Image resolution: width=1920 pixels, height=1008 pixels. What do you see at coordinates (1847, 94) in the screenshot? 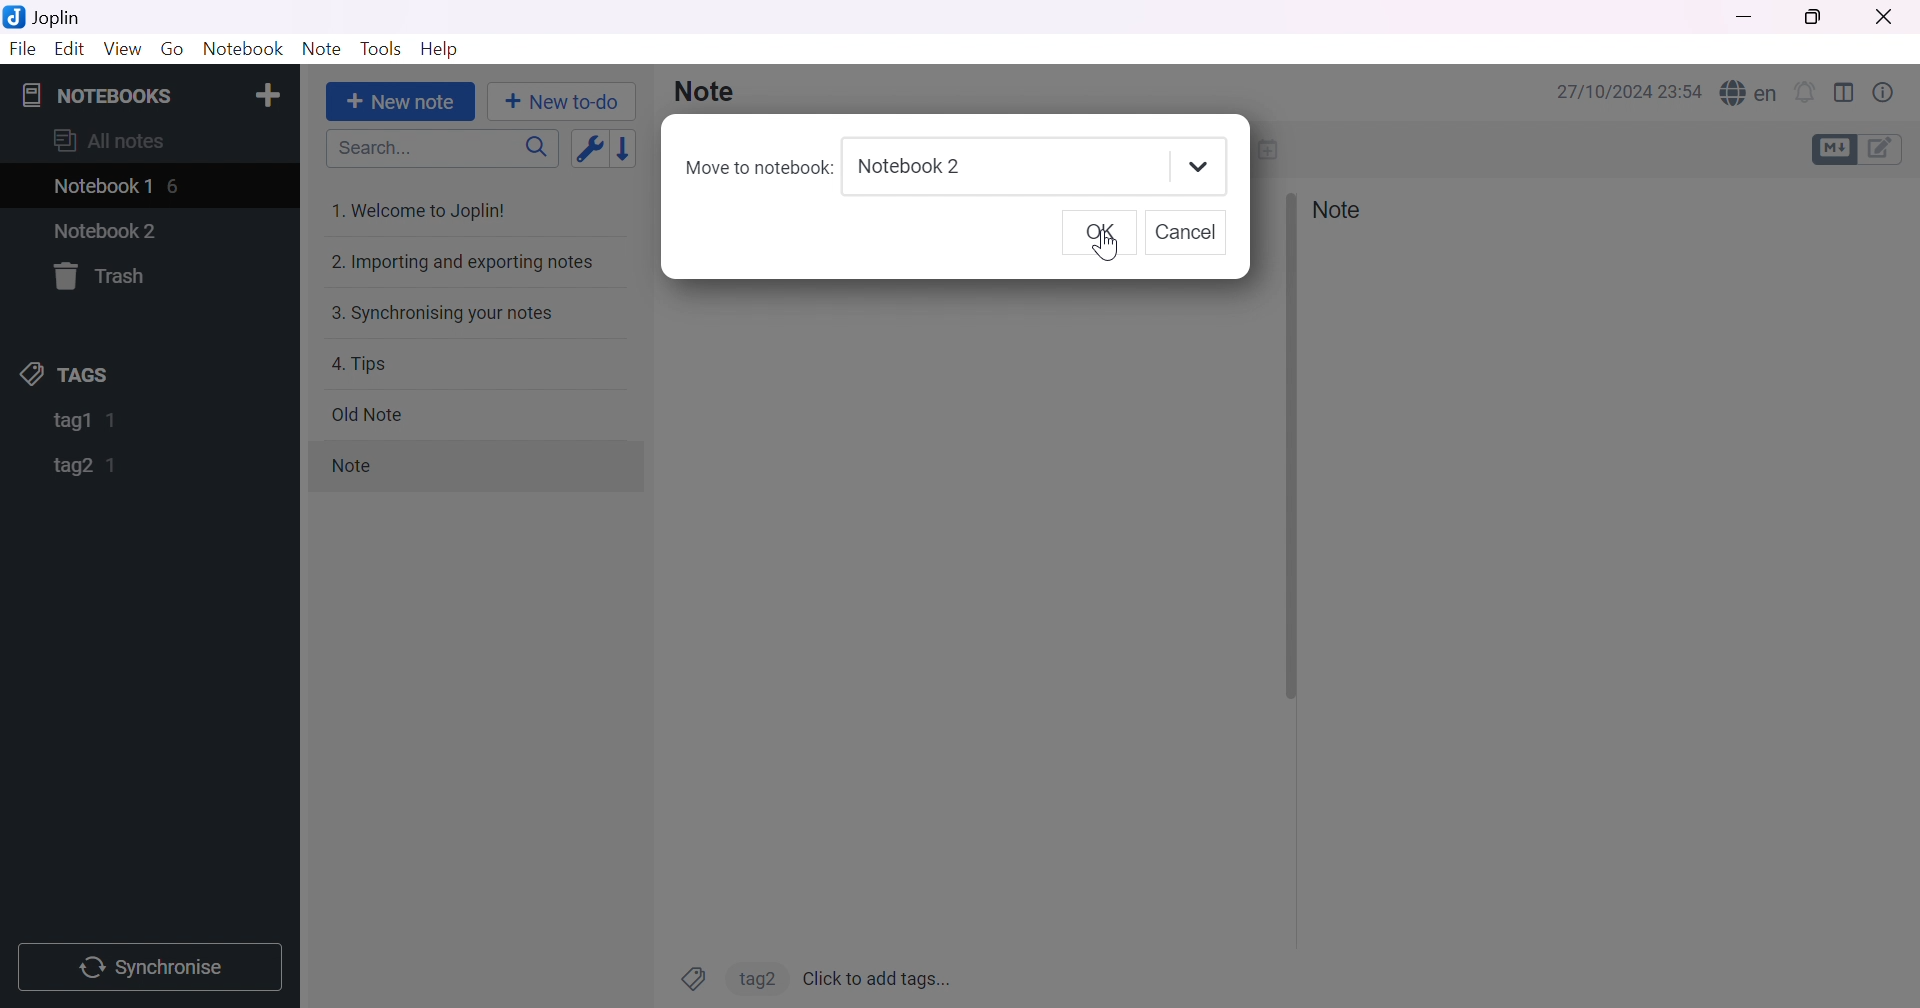
I see `Toggle editor layout` at bounding box center [1847, 94].